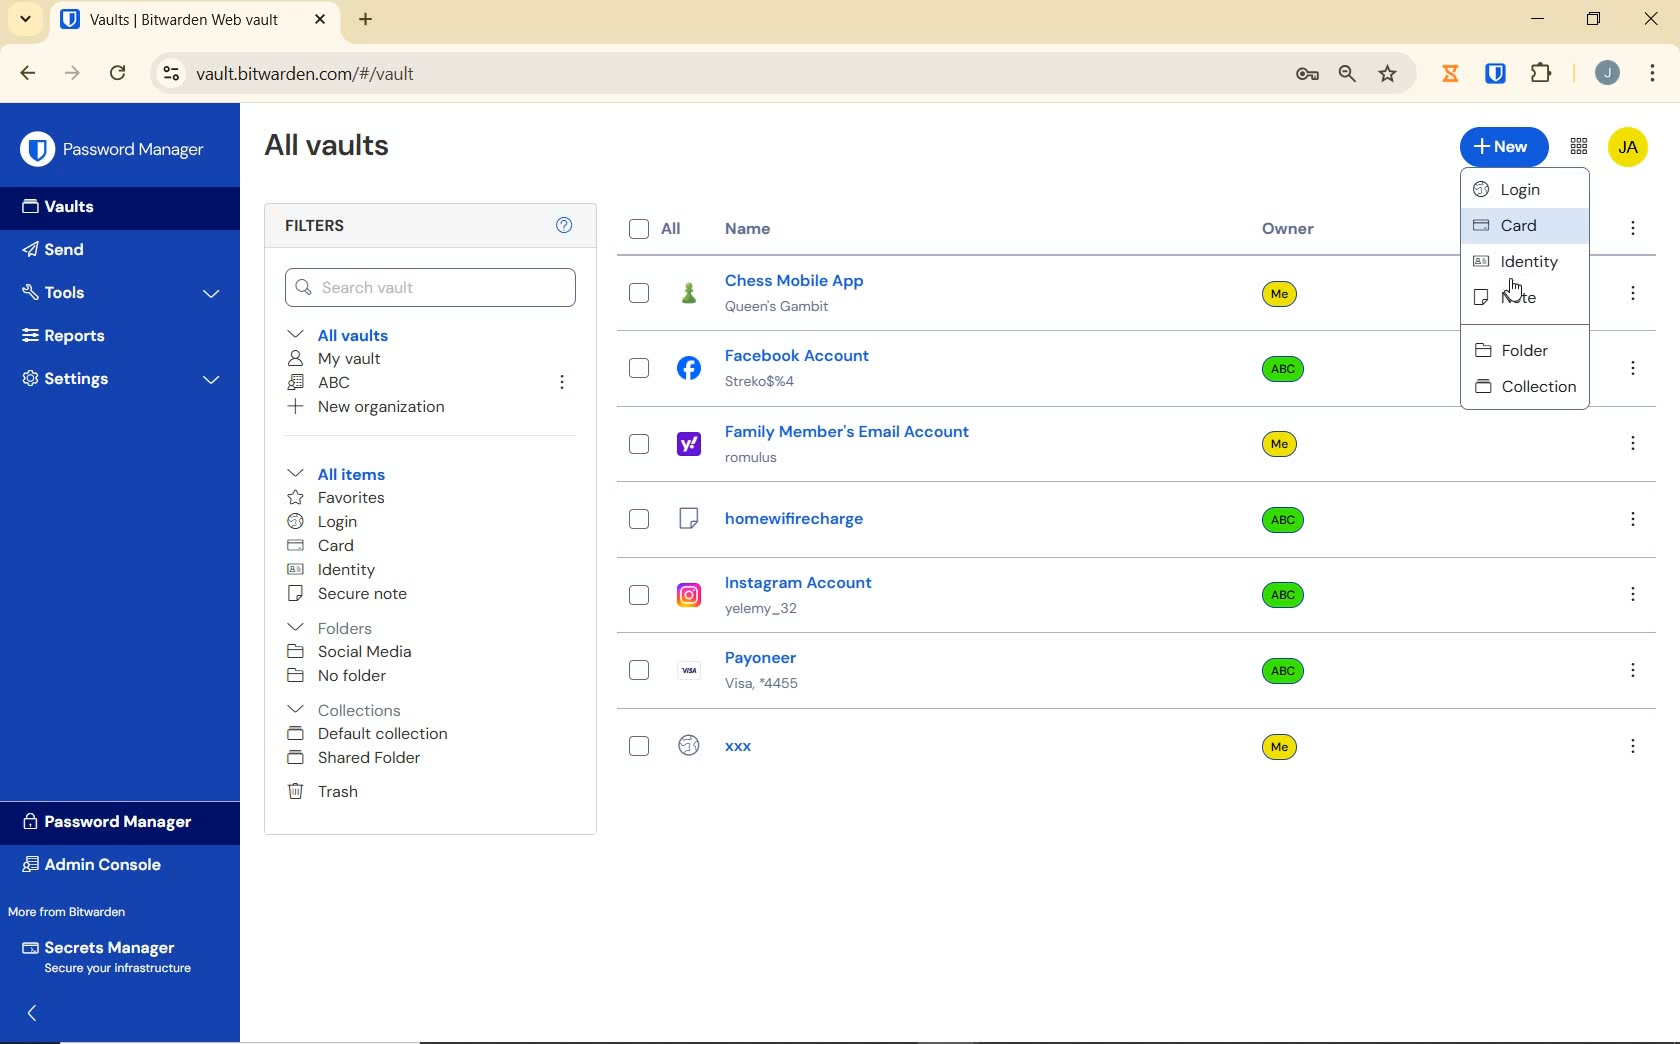 This screenshot has height=1044, width=1680. Describe the element at coordinates (373, 410) in the screenshot. I see `New organization` at that location.